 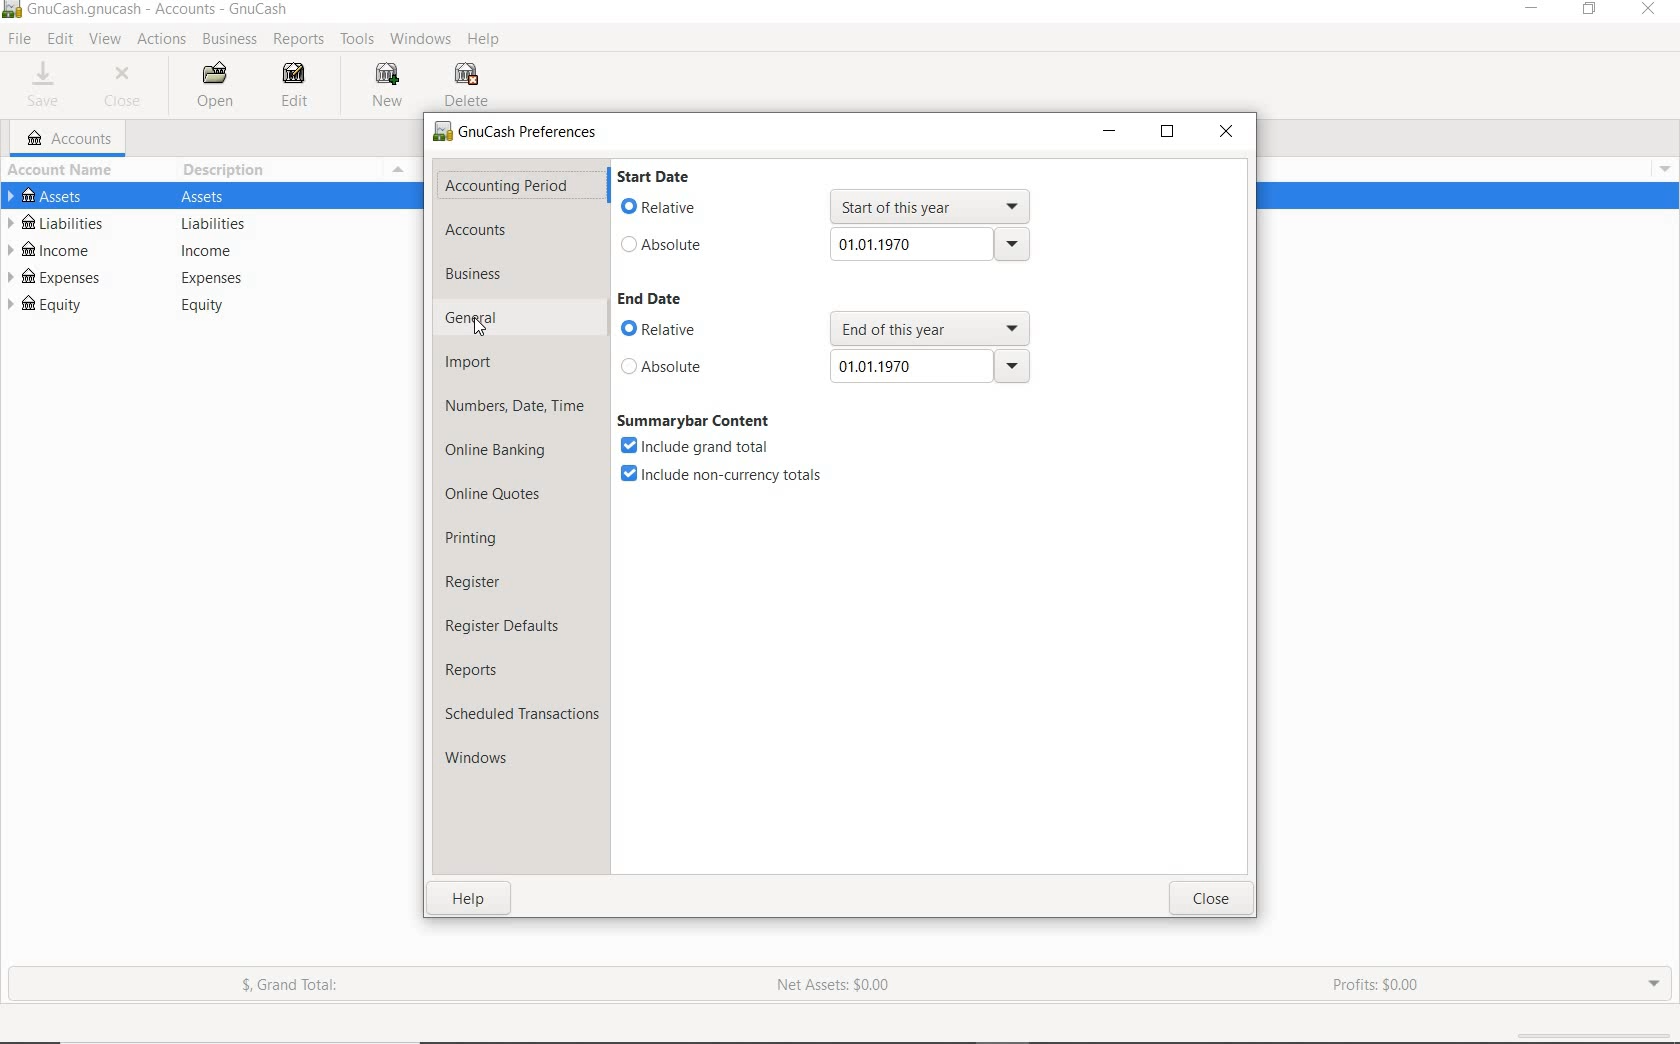 What do you see at coordinates (504, 626) in the screenshot?
I see `REGISTER DEFAULTS` at bounding box center [504, 626].